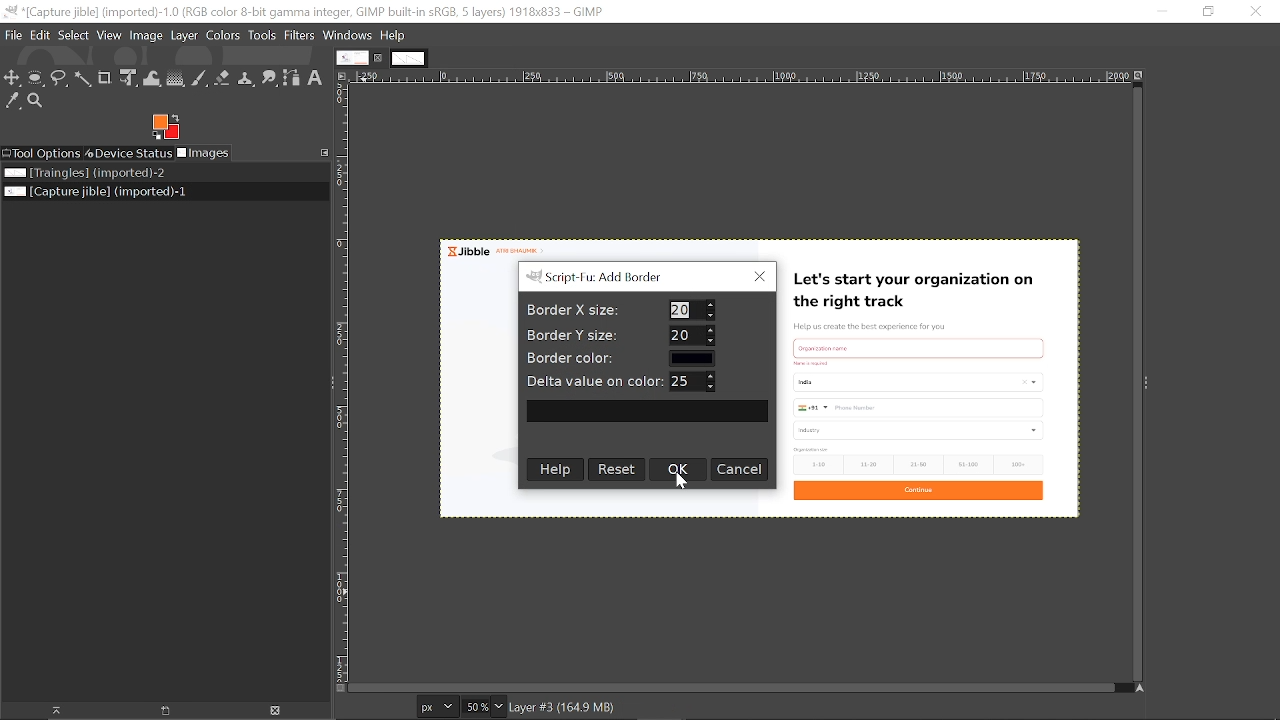  What do you see at coordinates (693, 383) in the screenshot?
I see `Delta value on color` at bounding box center [693, 383].